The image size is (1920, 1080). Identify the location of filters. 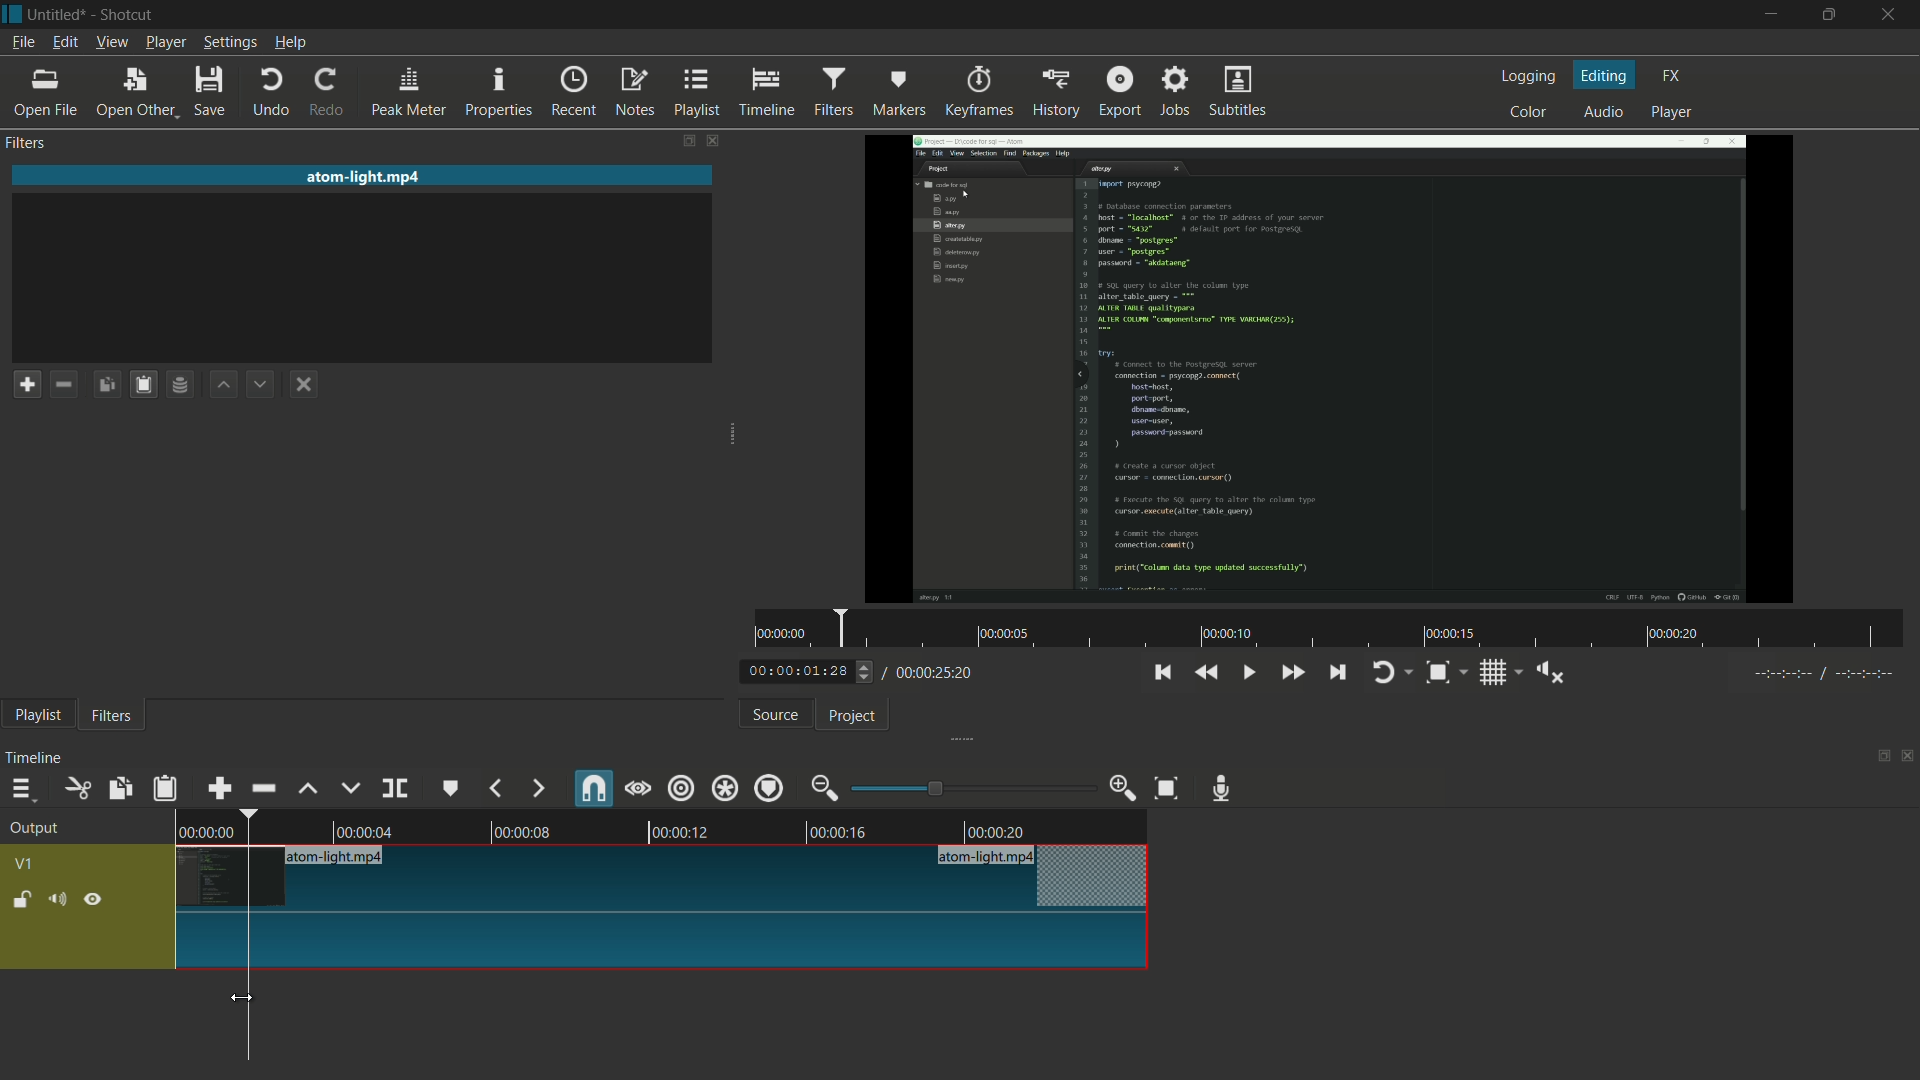
(837, 92).